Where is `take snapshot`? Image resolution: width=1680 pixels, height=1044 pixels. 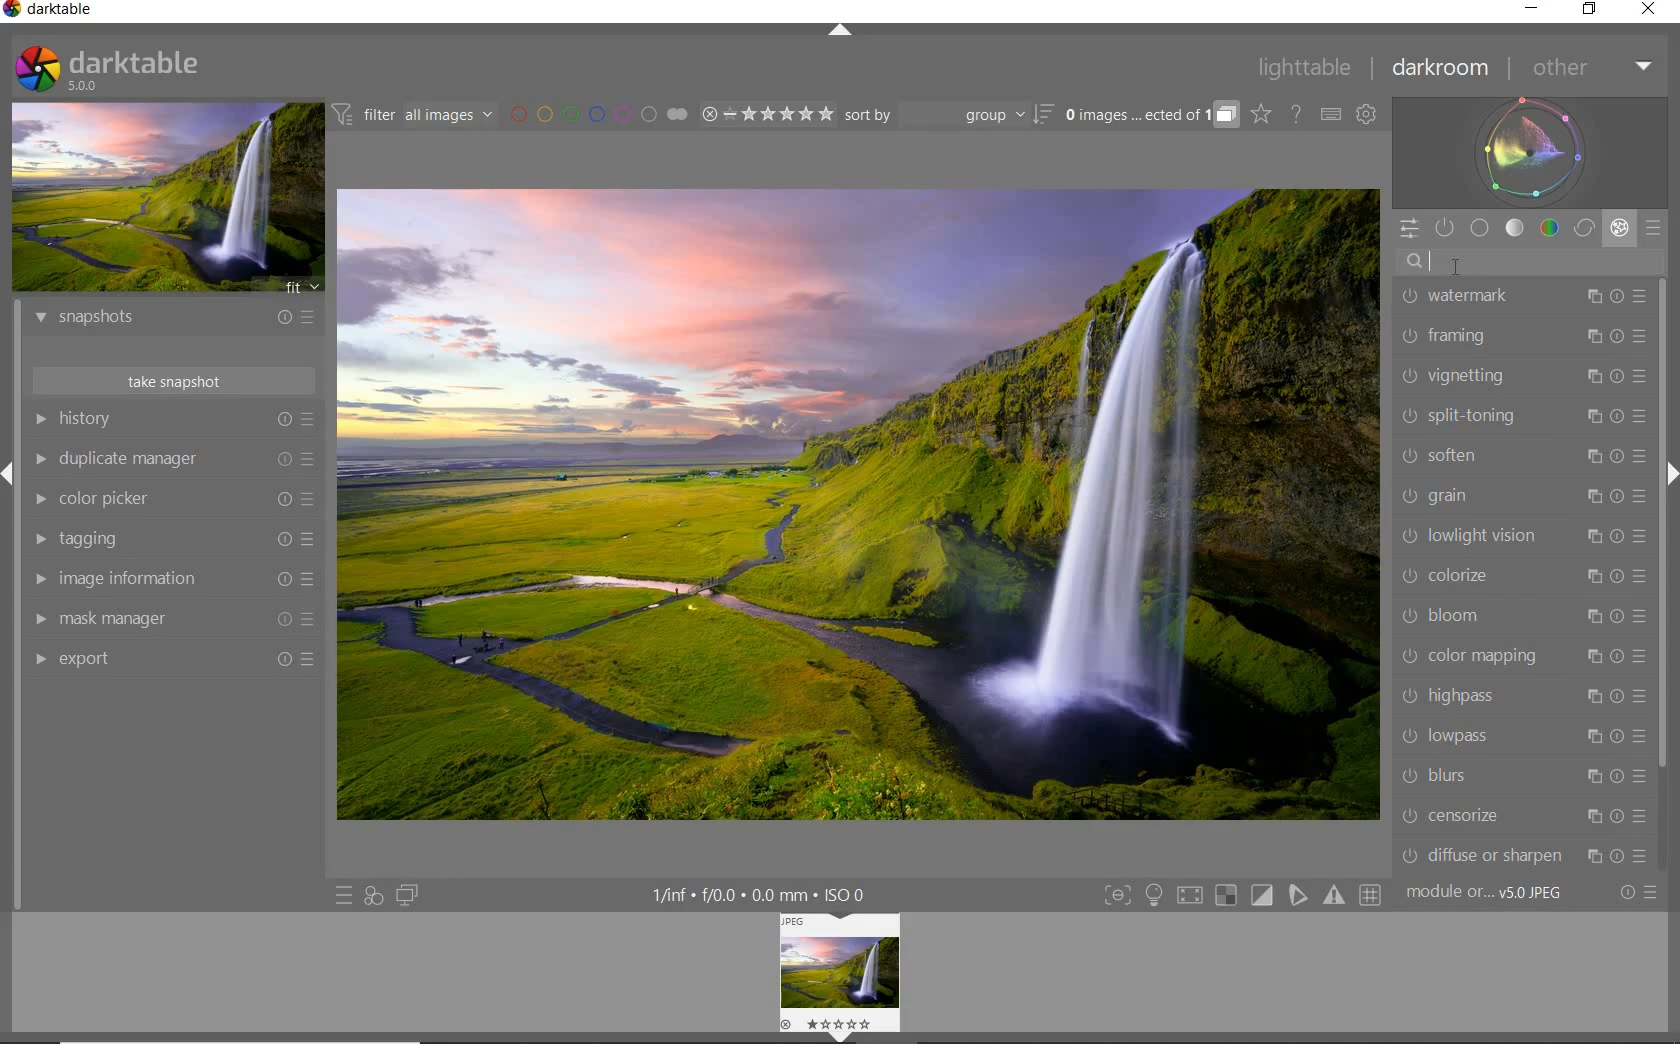
take snapshot is located at coordinates (173, 379).